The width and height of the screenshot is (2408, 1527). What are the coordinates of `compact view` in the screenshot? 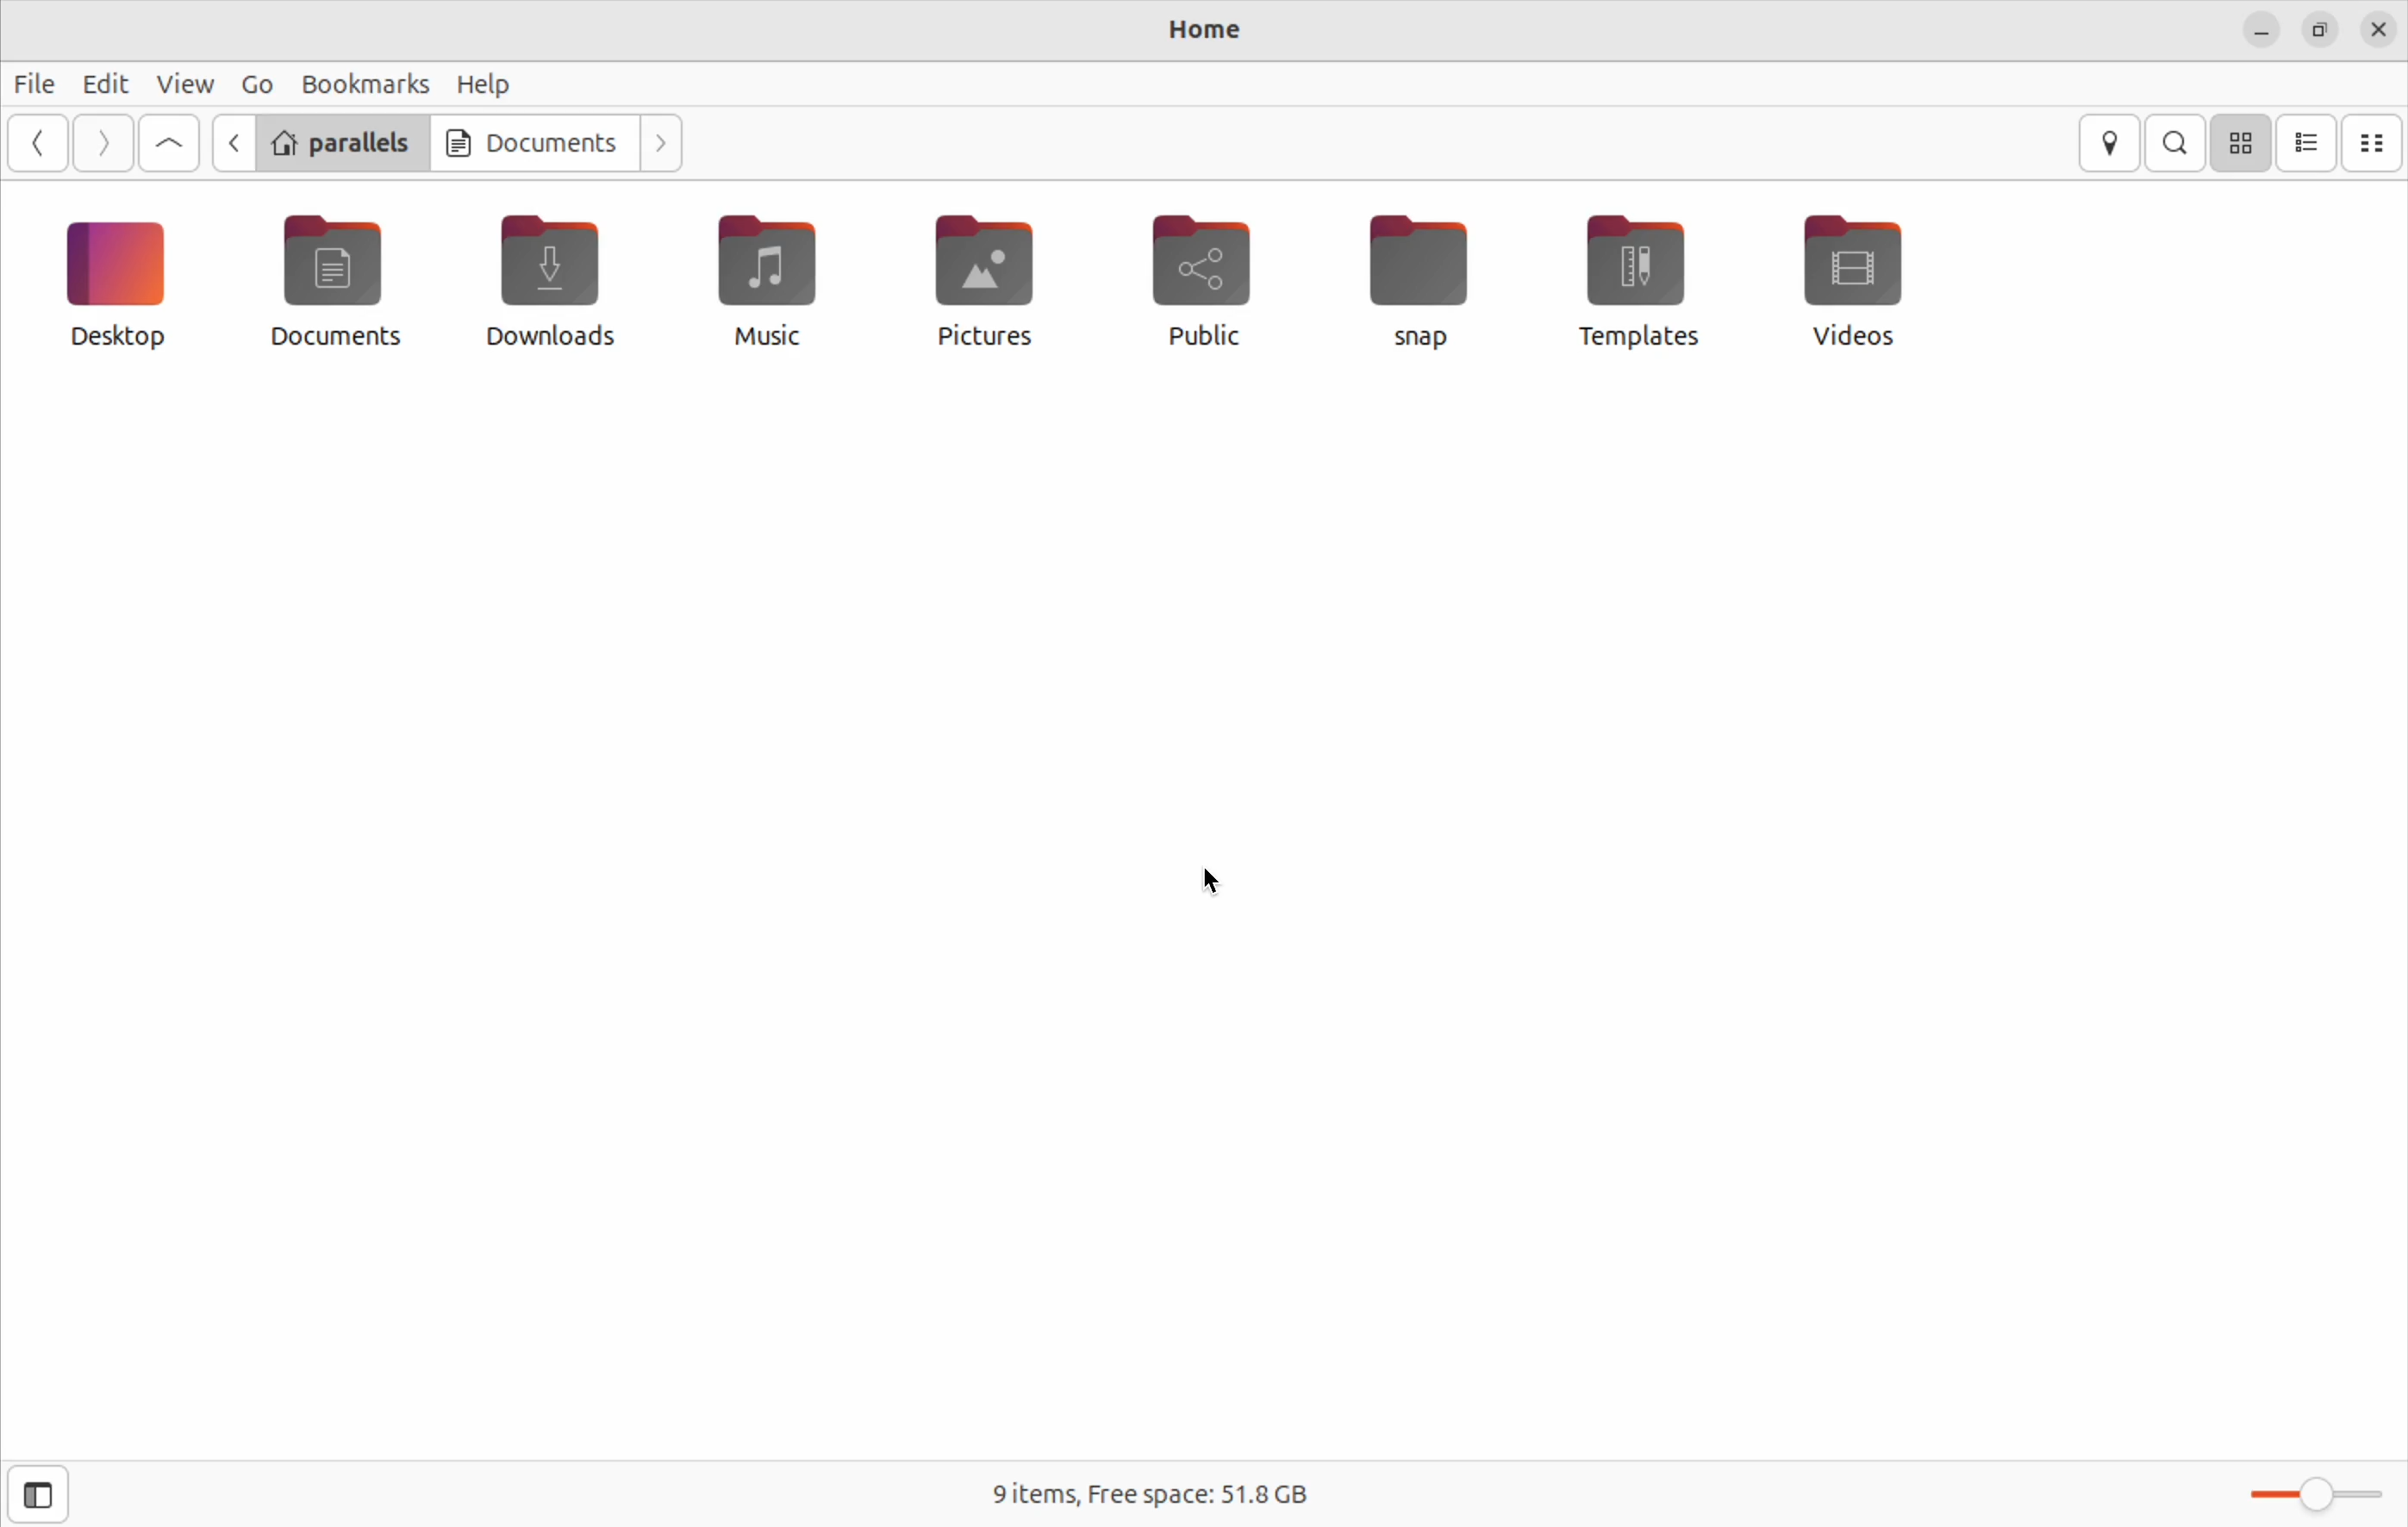 It's located at (2378, 144).